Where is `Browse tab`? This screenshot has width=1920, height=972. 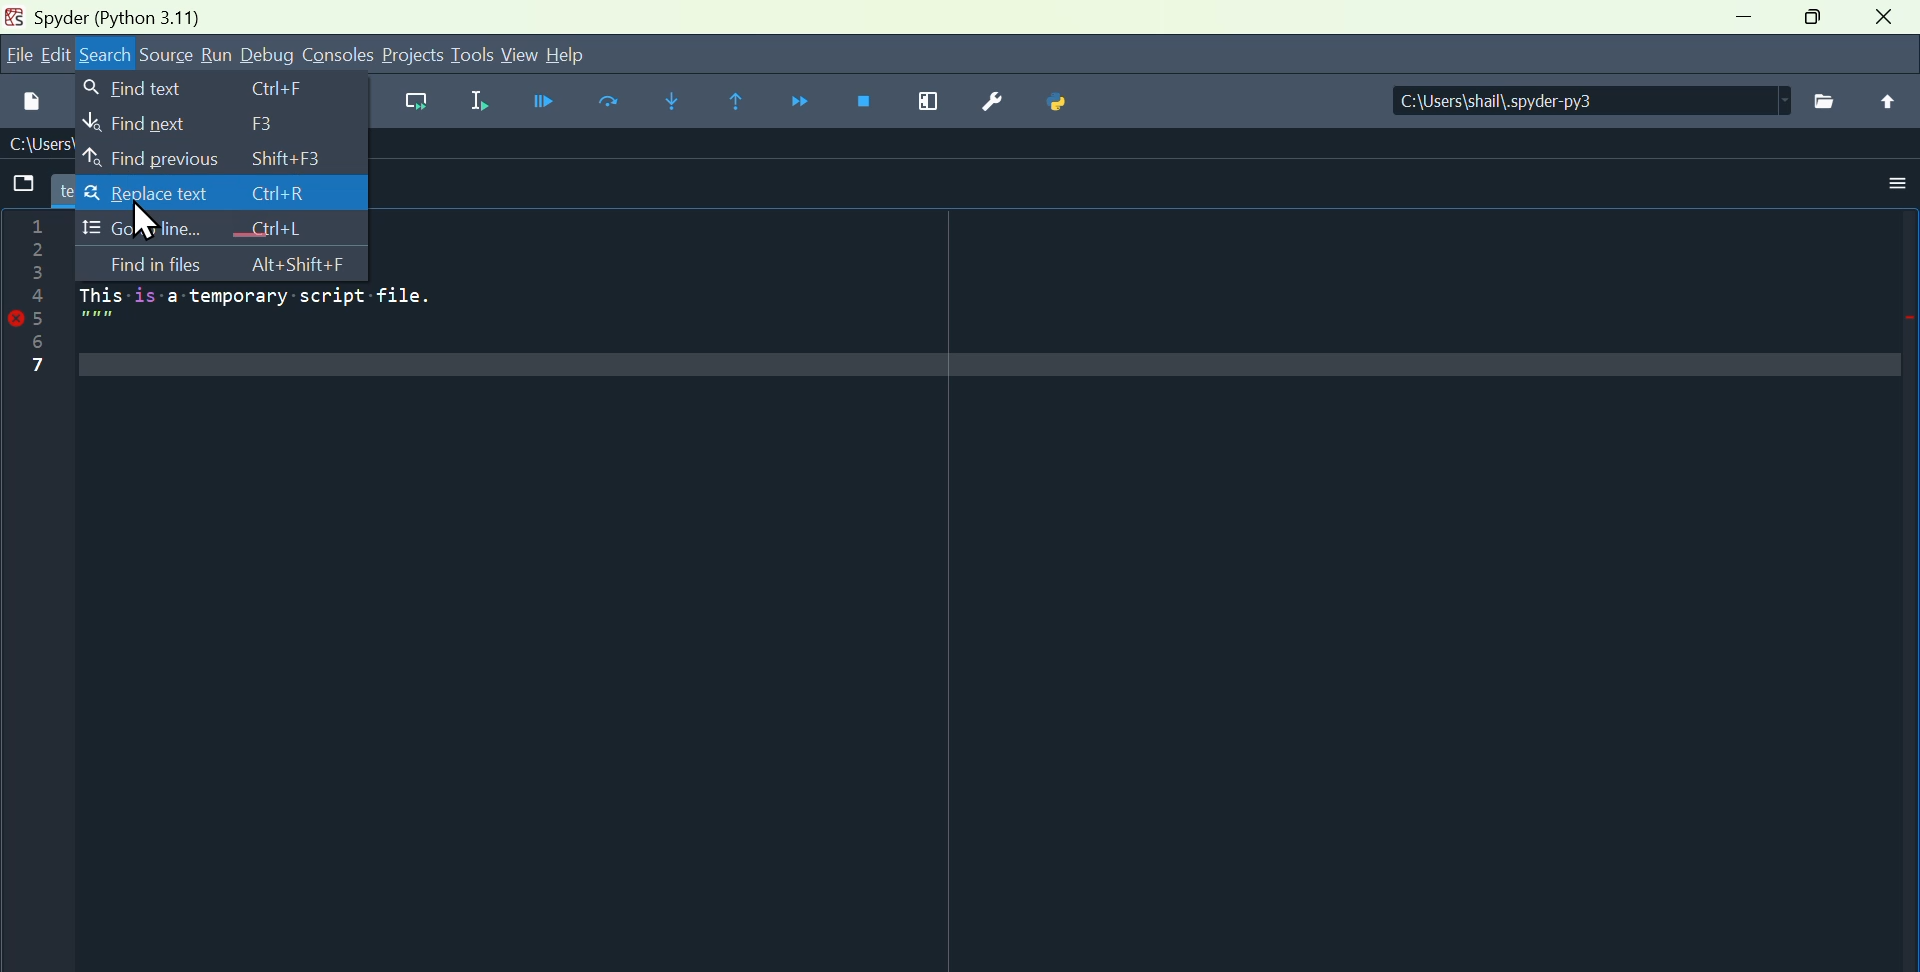
Browse tab is located at coordinates (24, 187).